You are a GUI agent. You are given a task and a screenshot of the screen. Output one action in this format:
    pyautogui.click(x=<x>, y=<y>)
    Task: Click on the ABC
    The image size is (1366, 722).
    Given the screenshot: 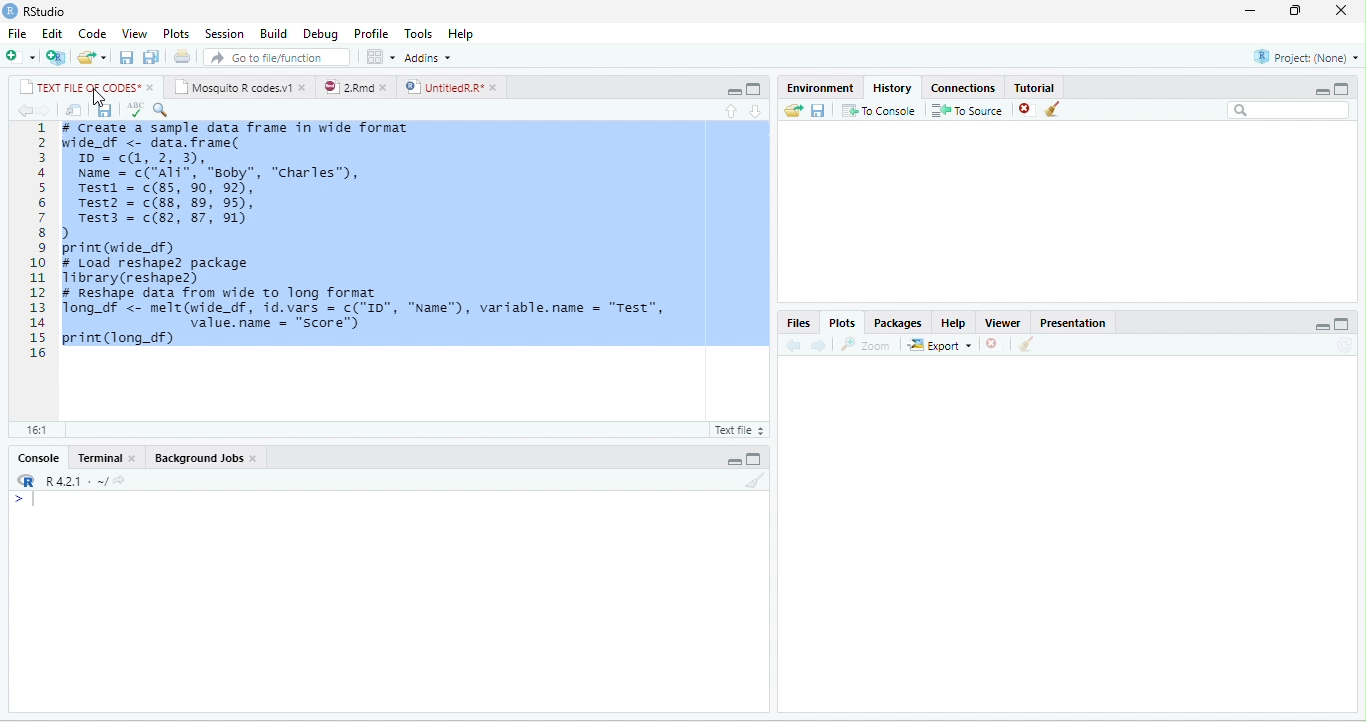 What is the action you would take?
    pyautogui.click(x=135, y=110)
    